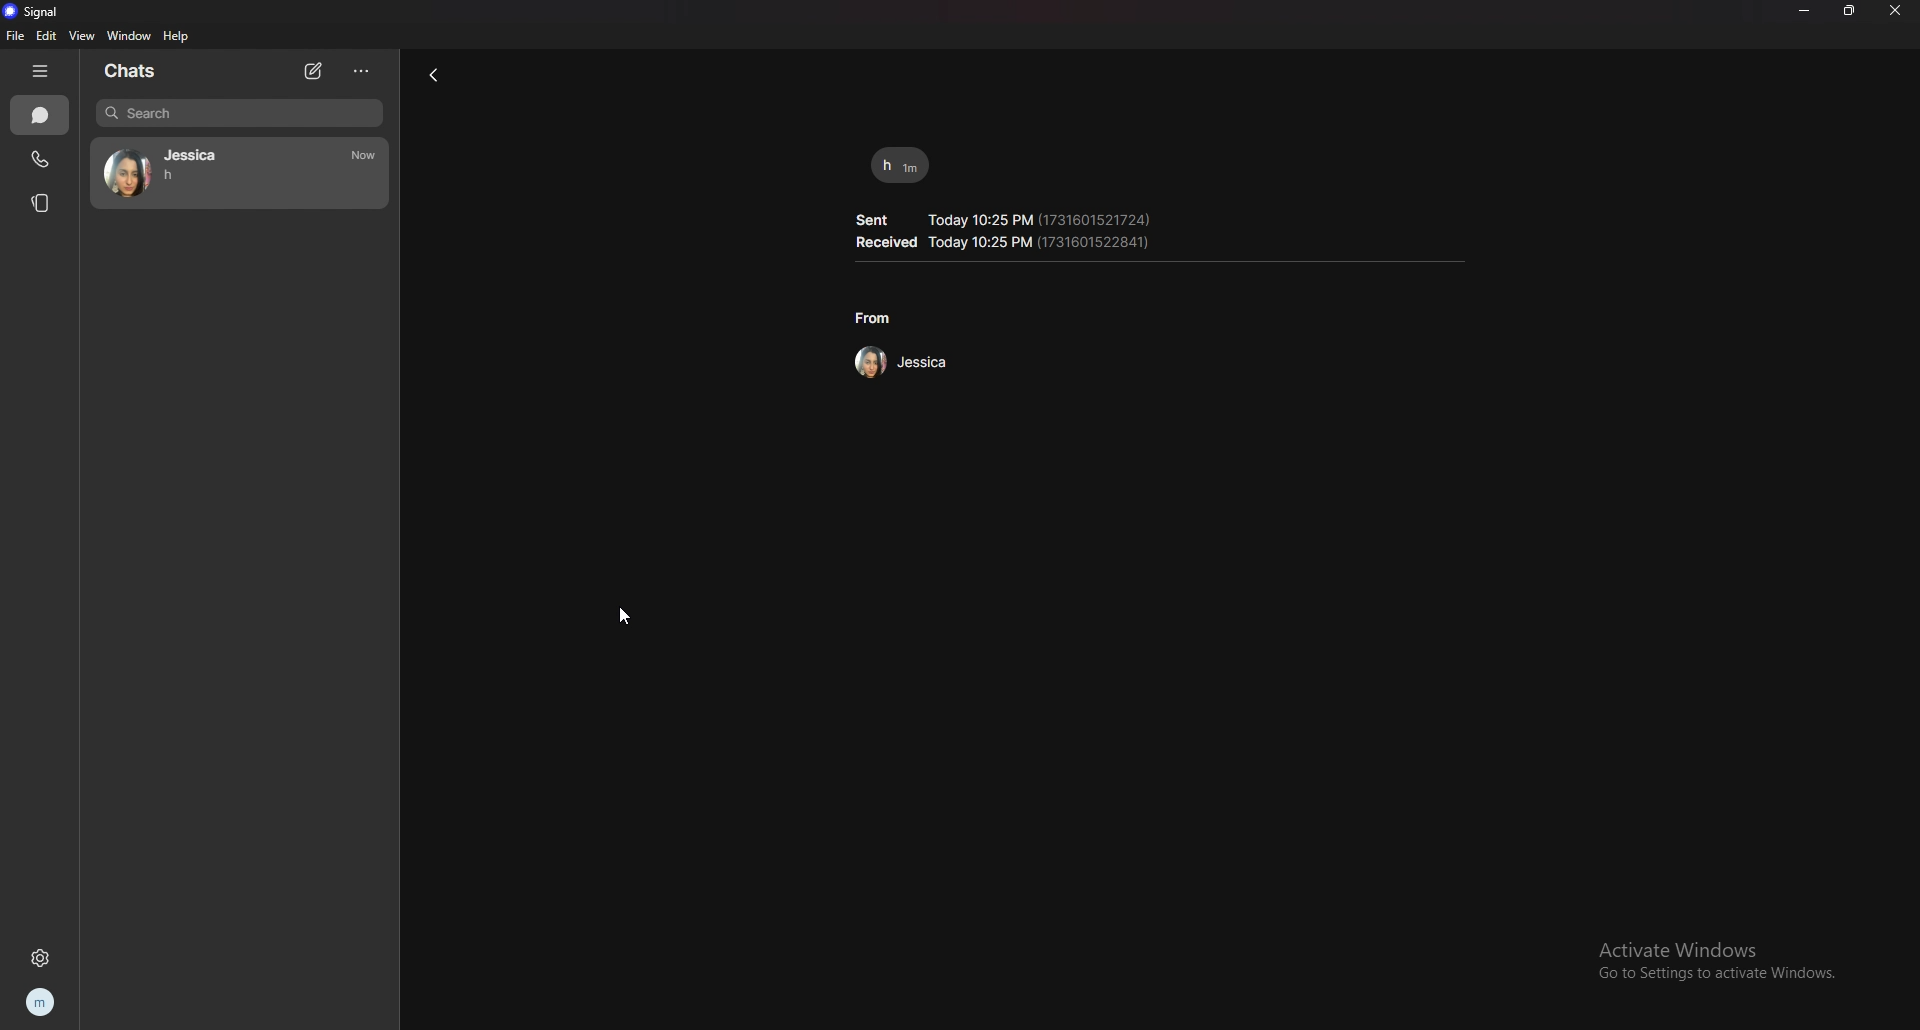 The height and width of the screenshot is (1030, 1920). I want to click on resize, so click(1848, 11).